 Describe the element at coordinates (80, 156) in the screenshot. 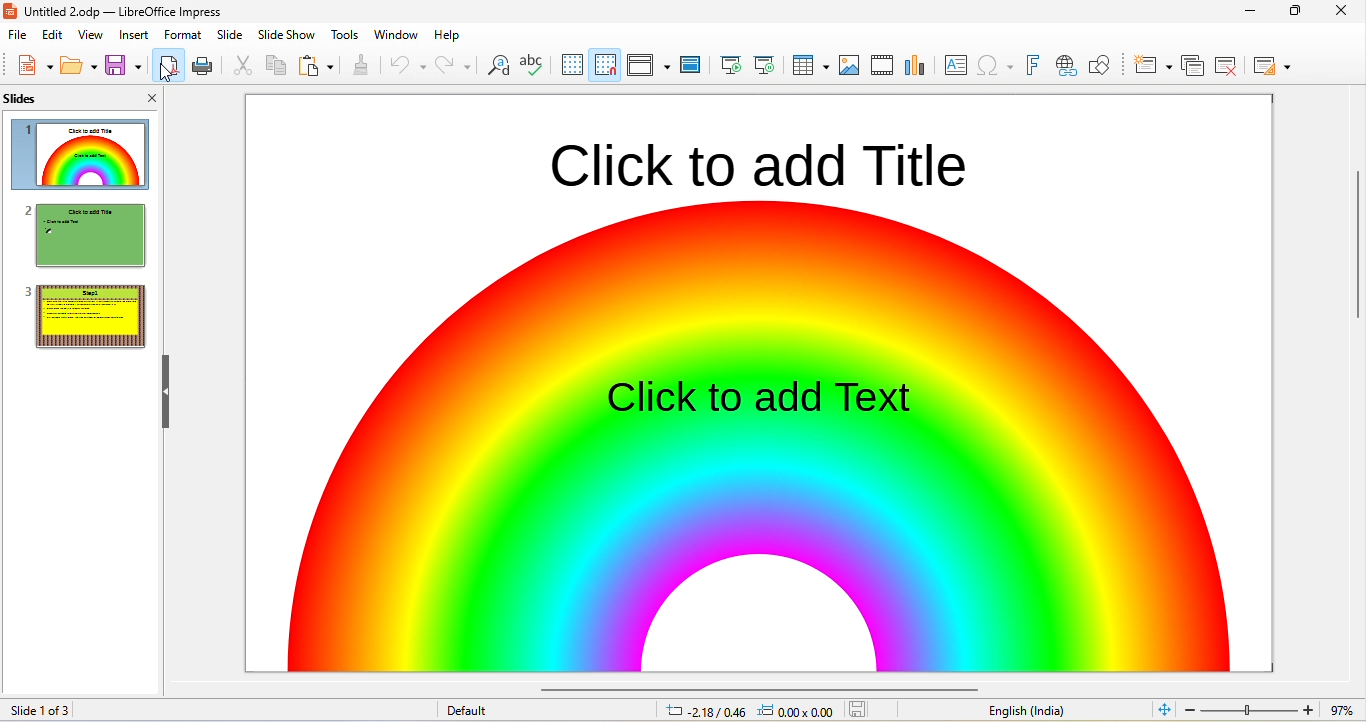

I see `slide1` at that location.